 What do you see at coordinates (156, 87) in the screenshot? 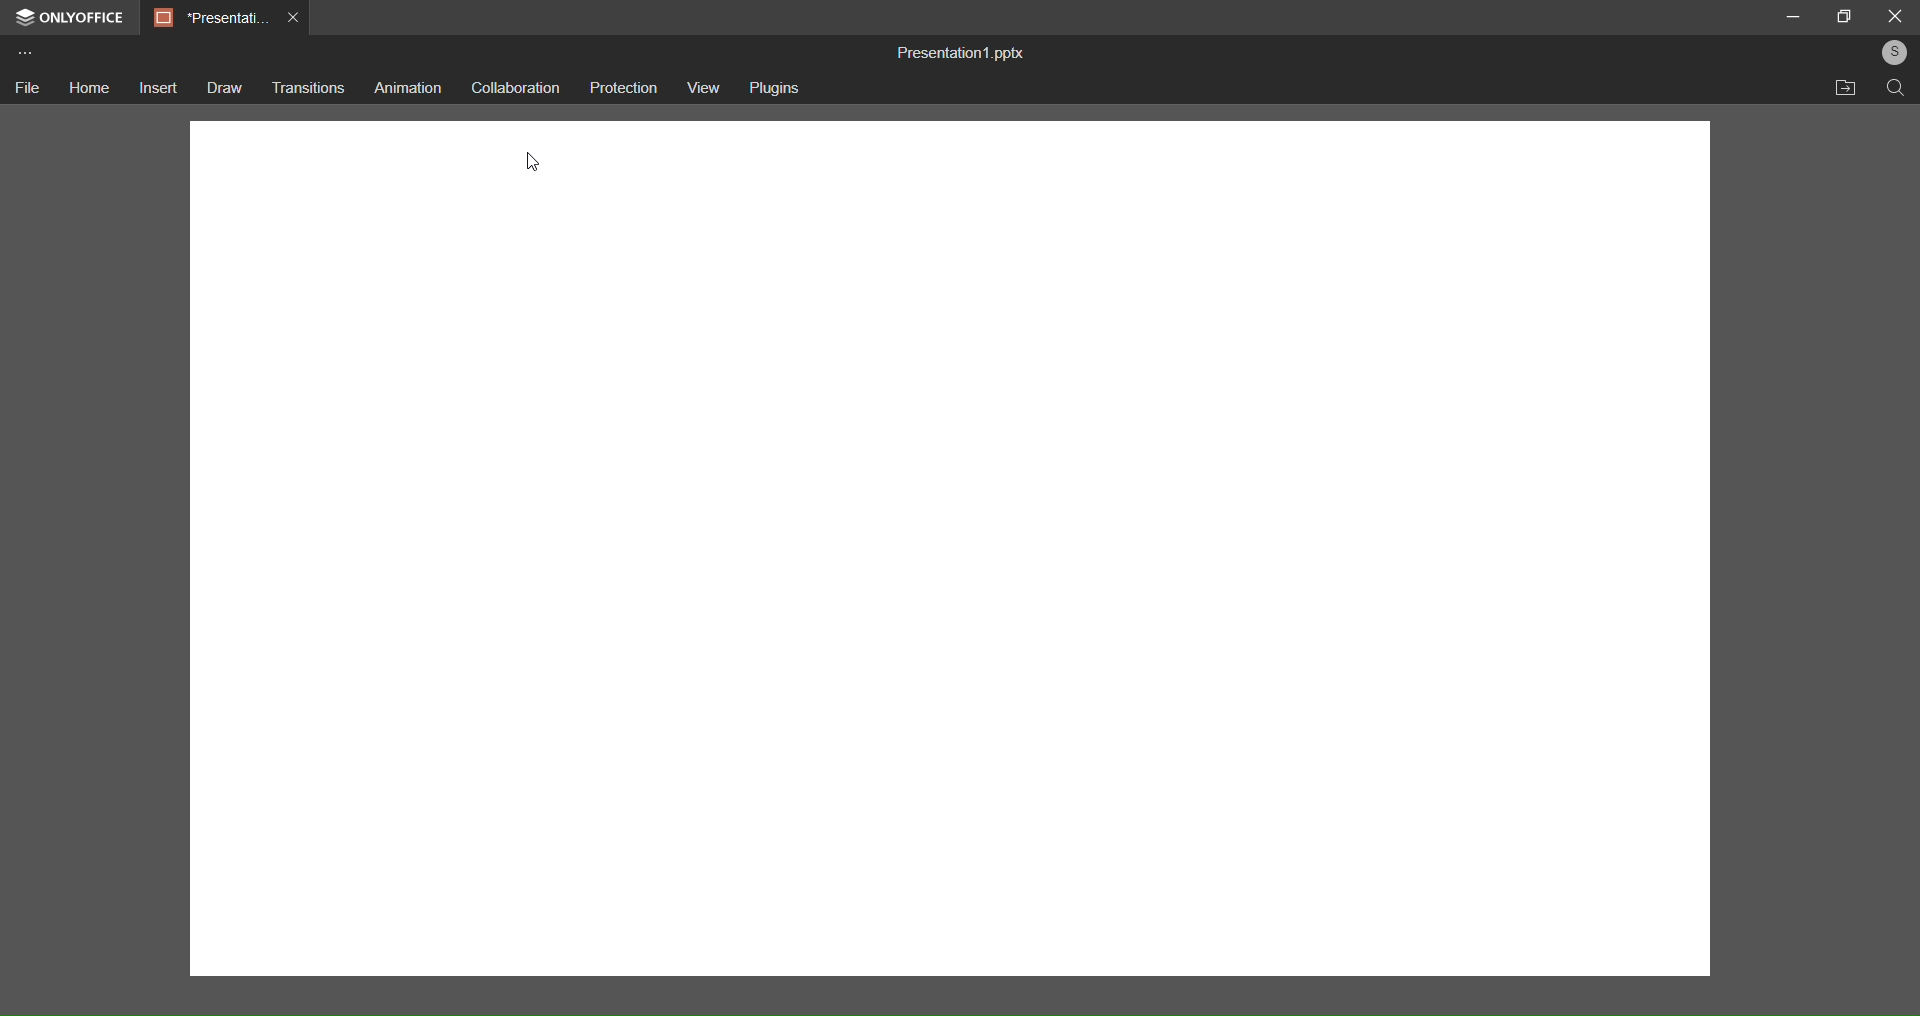
I see `insert` at bounding box center [156, 87].